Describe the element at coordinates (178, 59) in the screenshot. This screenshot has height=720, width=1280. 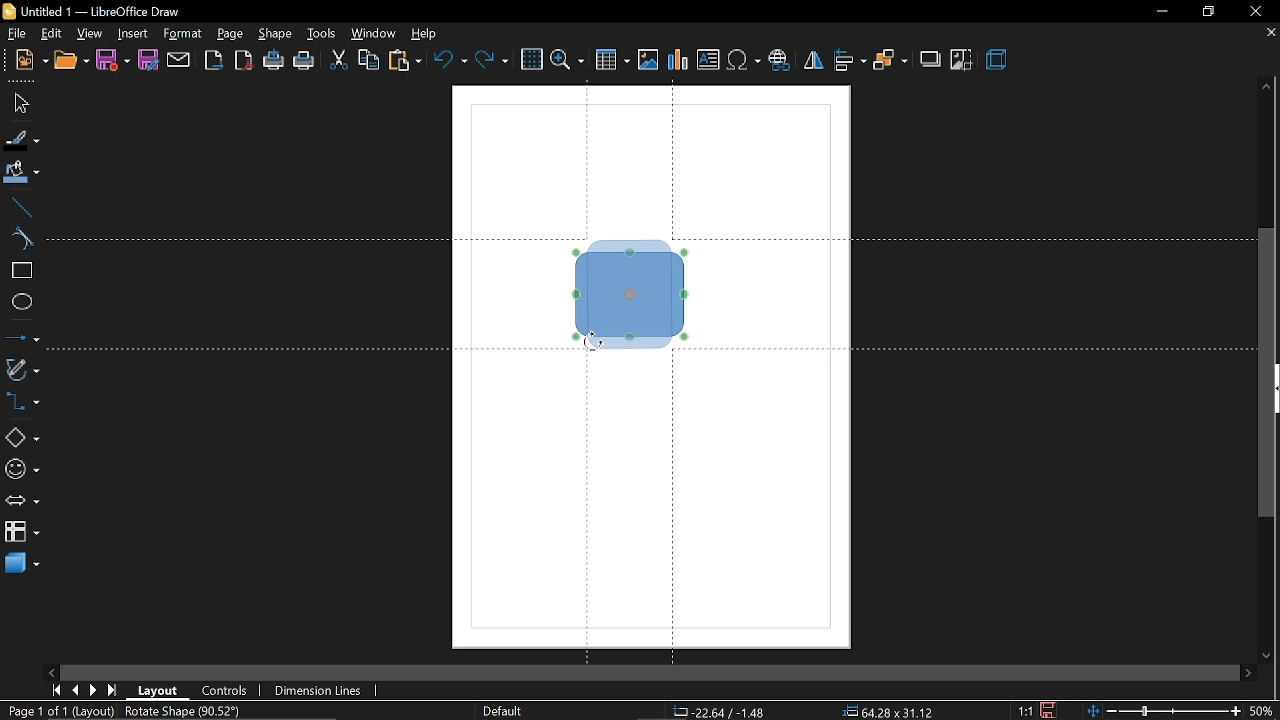
I see `attach` at that location.